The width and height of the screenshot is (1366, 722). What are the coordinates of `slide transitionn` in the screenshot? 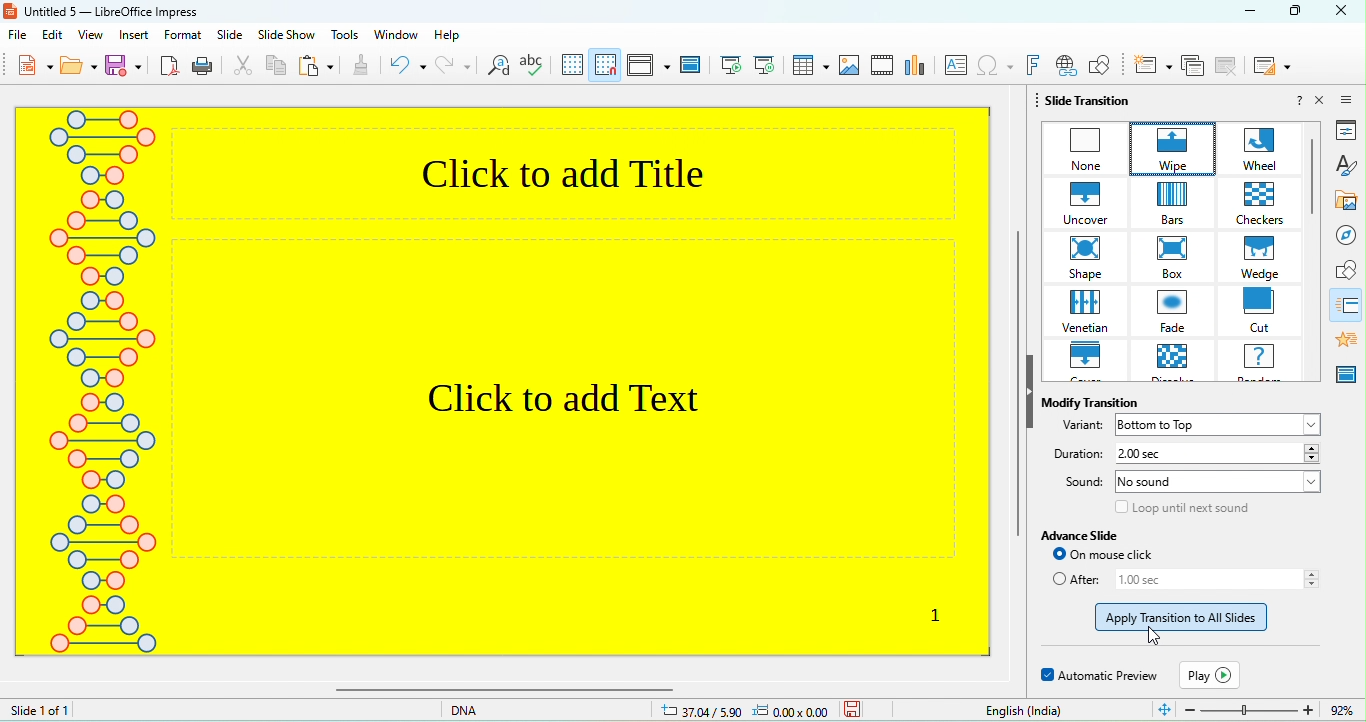 It's located at (1346, 301).